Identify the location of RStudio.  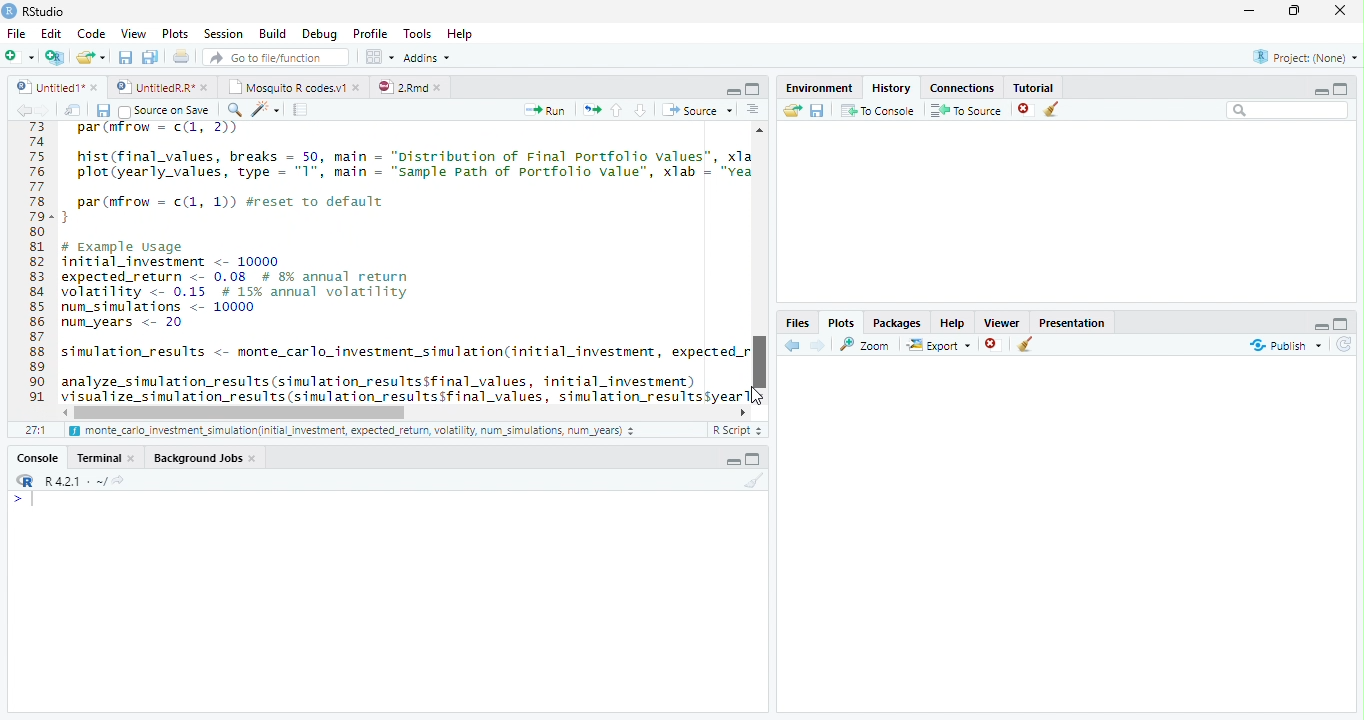
(34, 11).